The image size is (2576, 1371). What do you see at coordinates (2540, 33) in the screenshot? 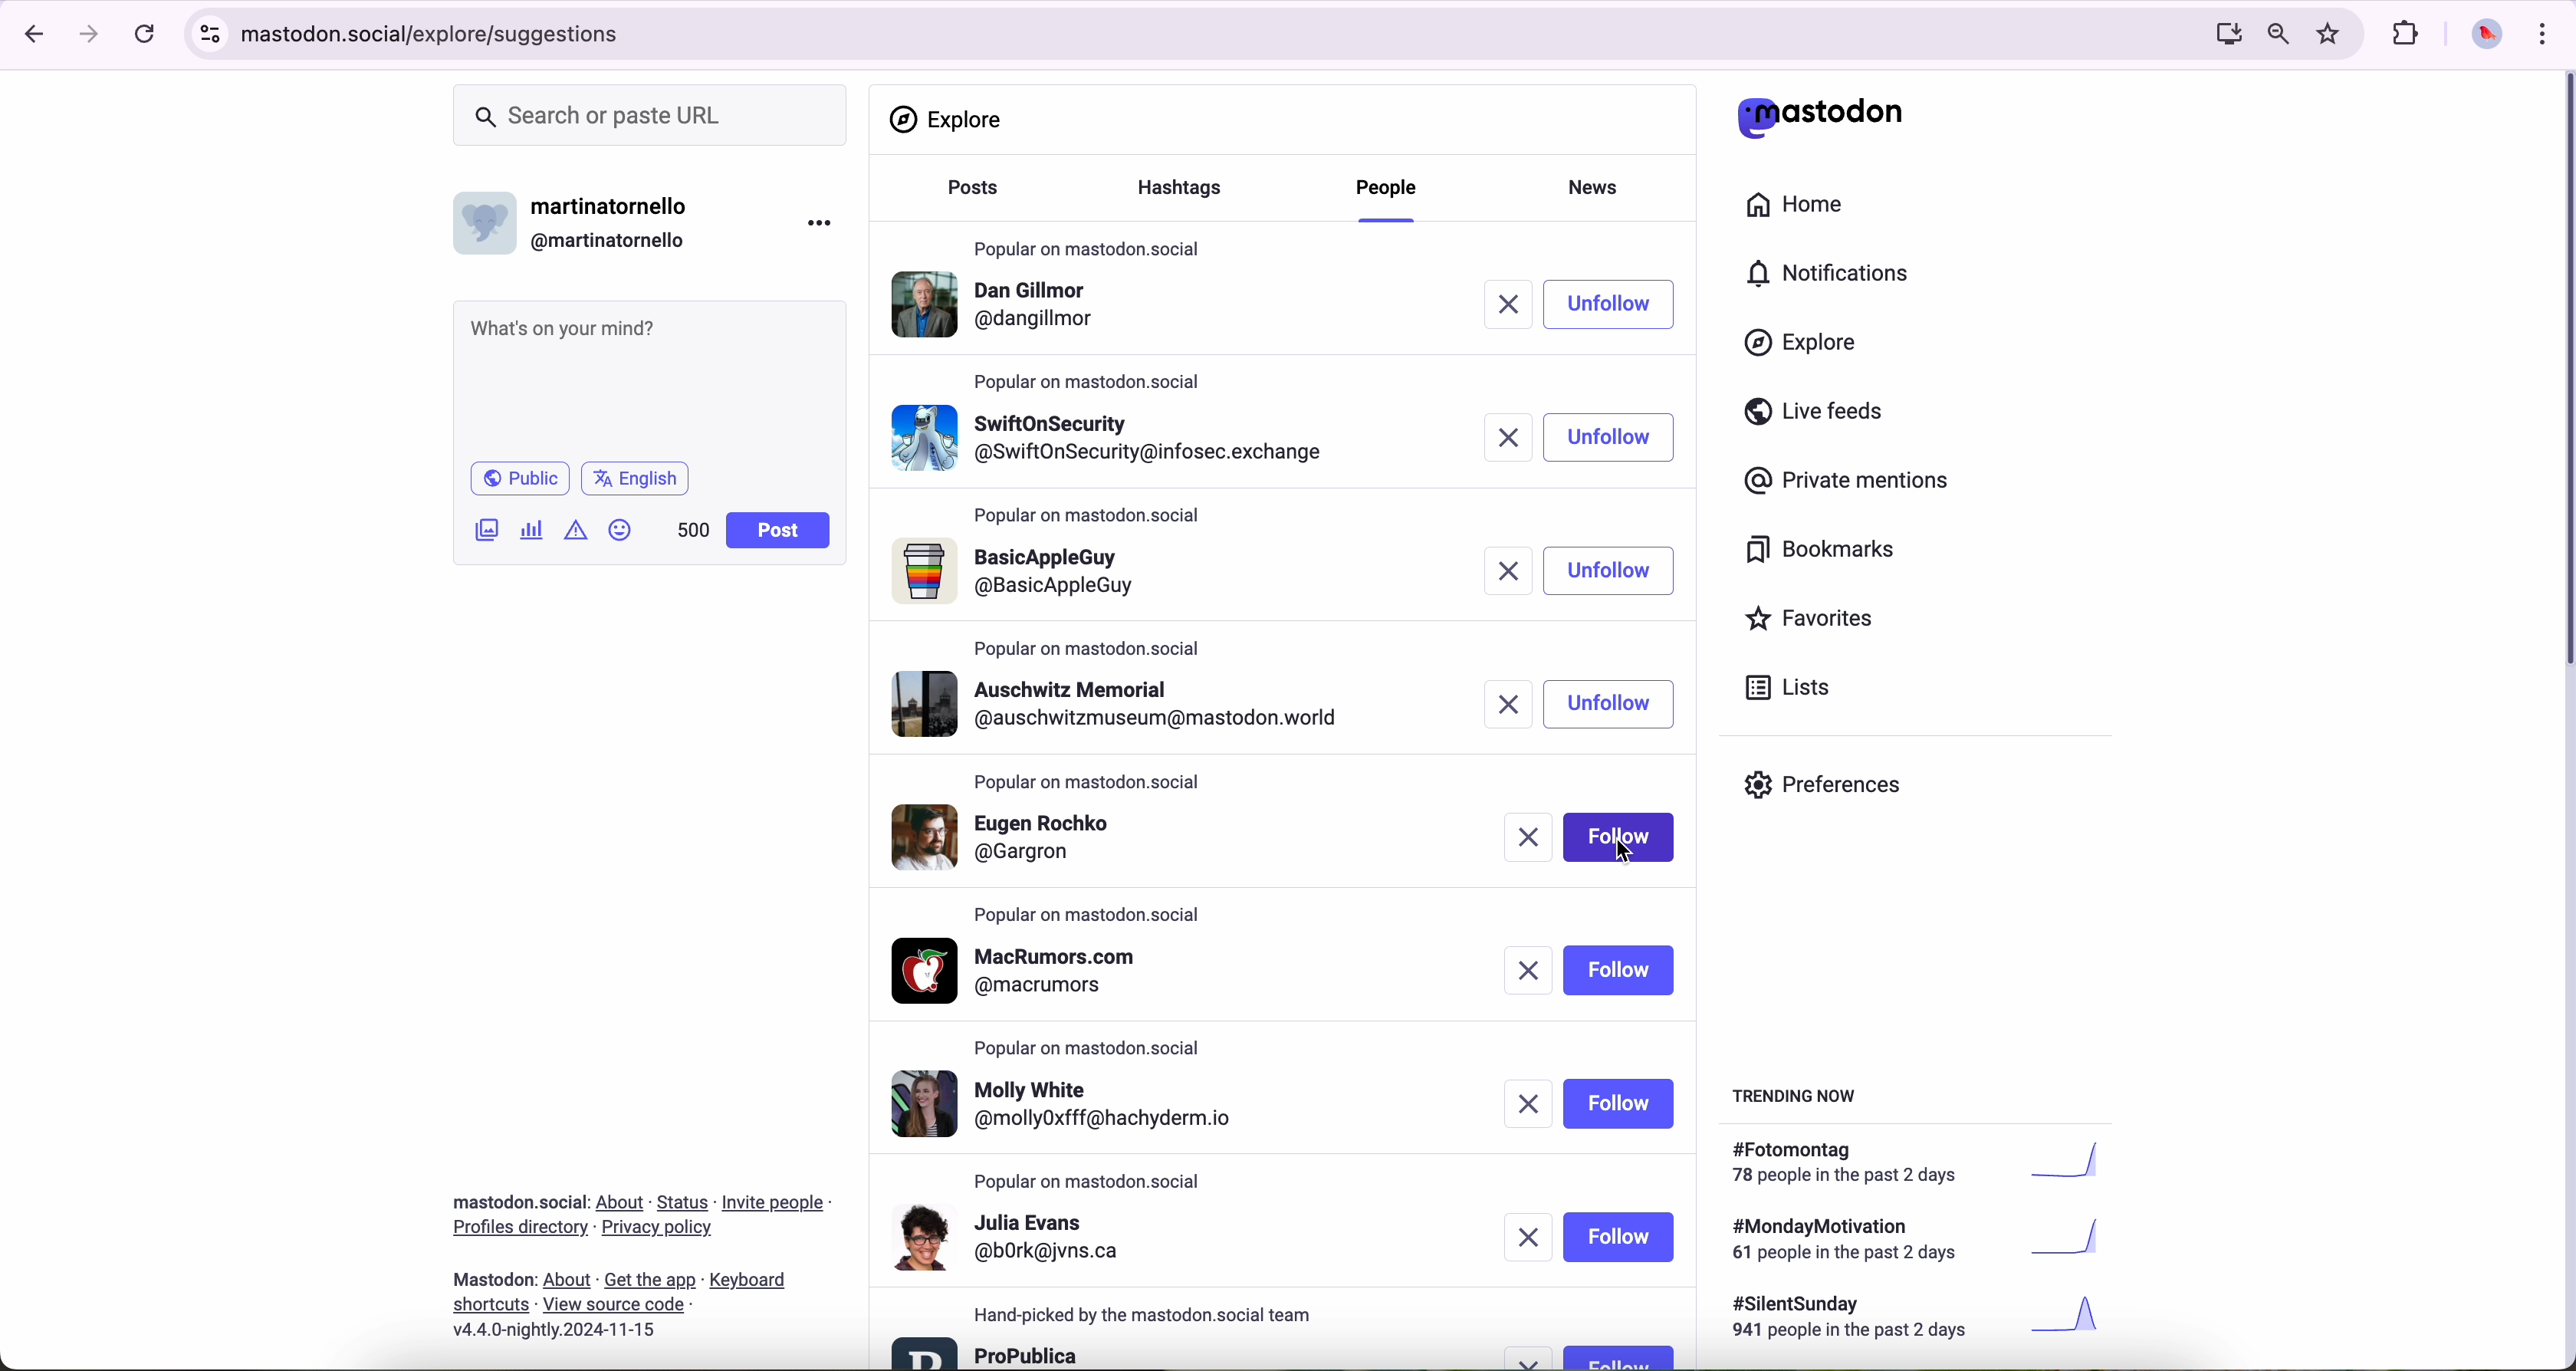
I see `customize and control Google Chrome` at bounding box center [2540, 33].